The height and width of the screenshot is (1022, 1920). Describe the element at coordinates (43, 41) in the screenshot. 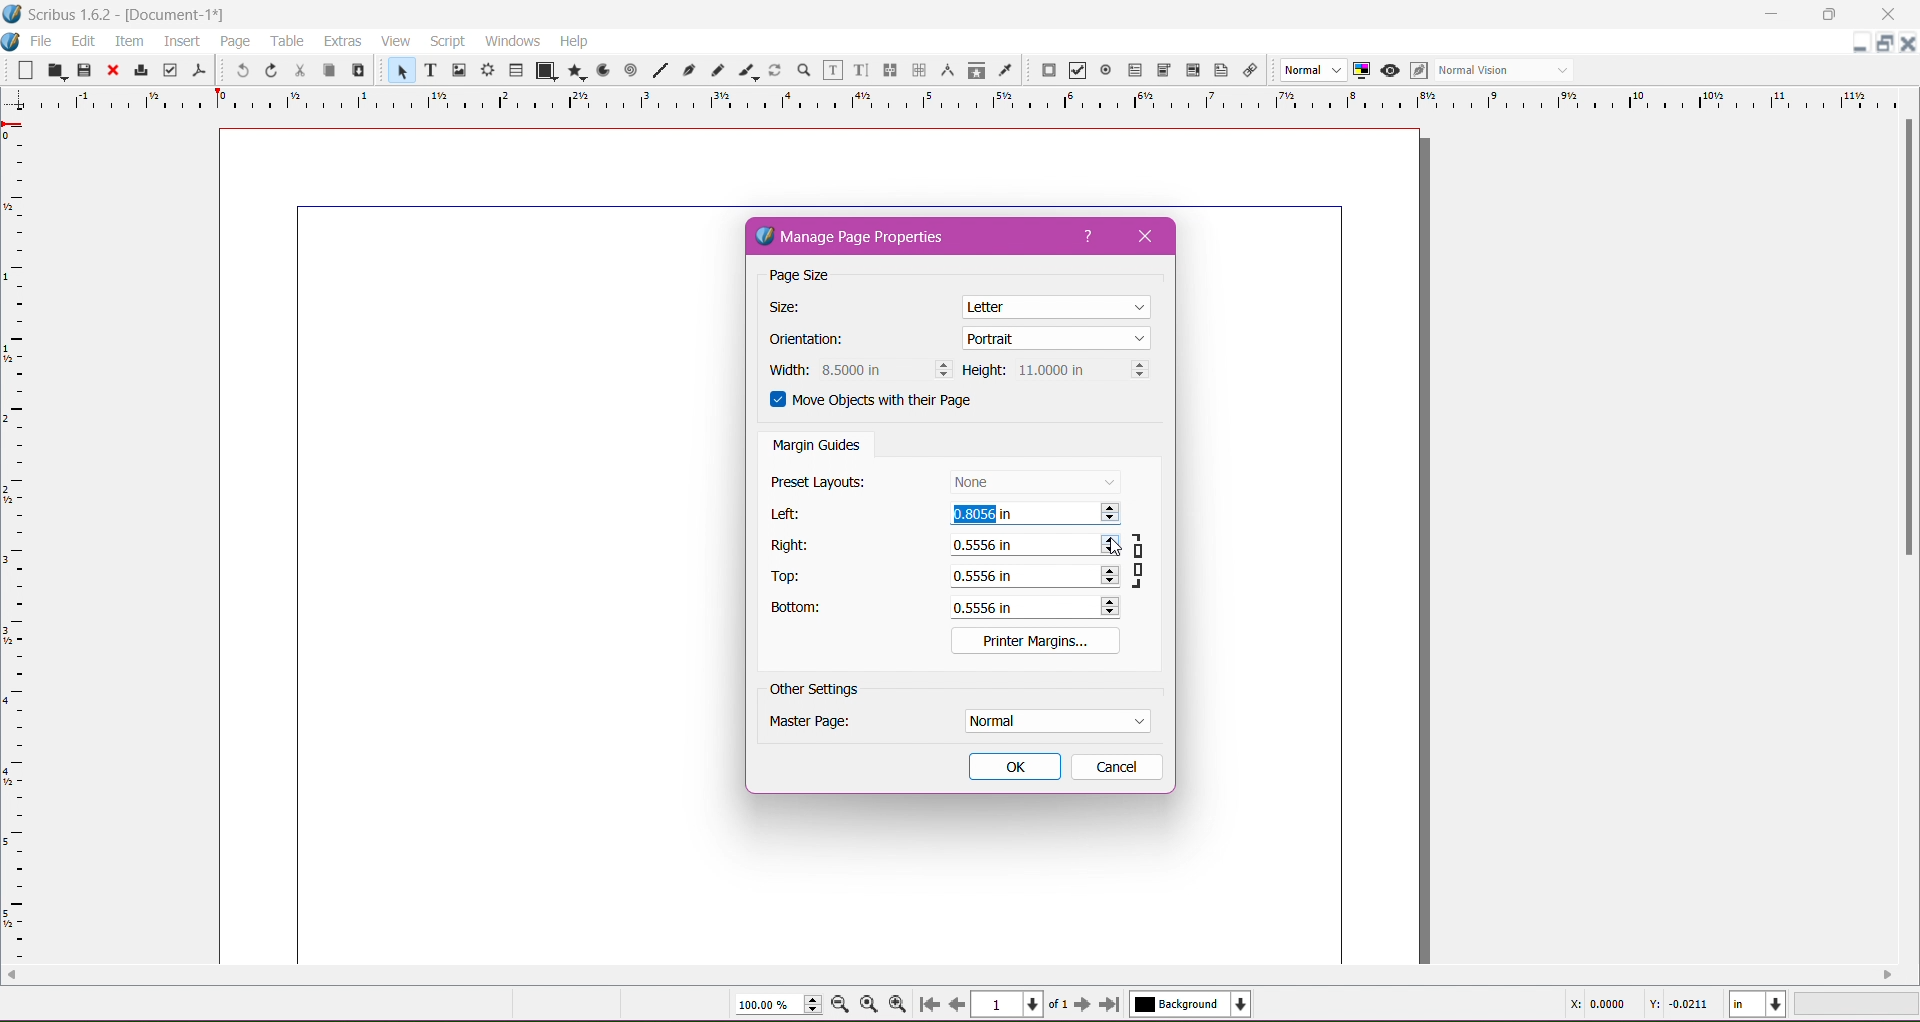

I see `File` at that location.